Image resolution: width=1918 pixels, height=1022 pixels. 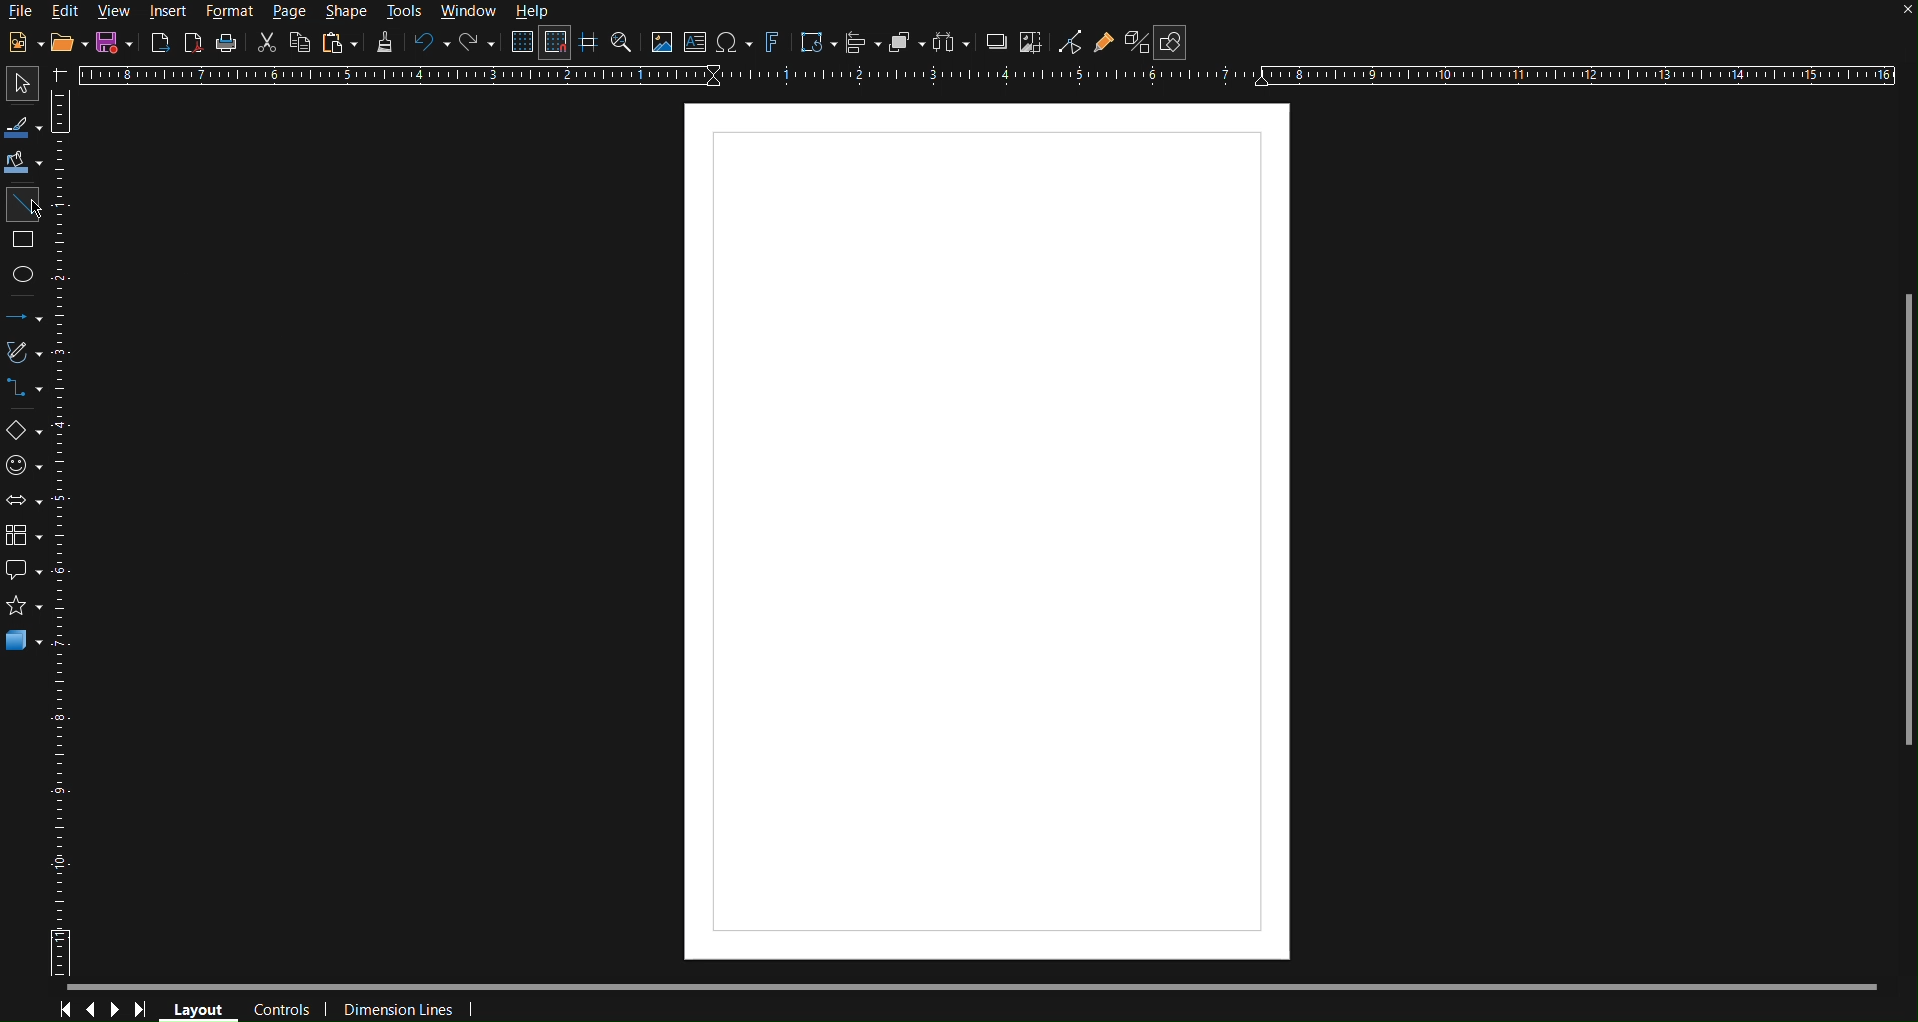 I want to click on close, so click(x=1899, y=14).